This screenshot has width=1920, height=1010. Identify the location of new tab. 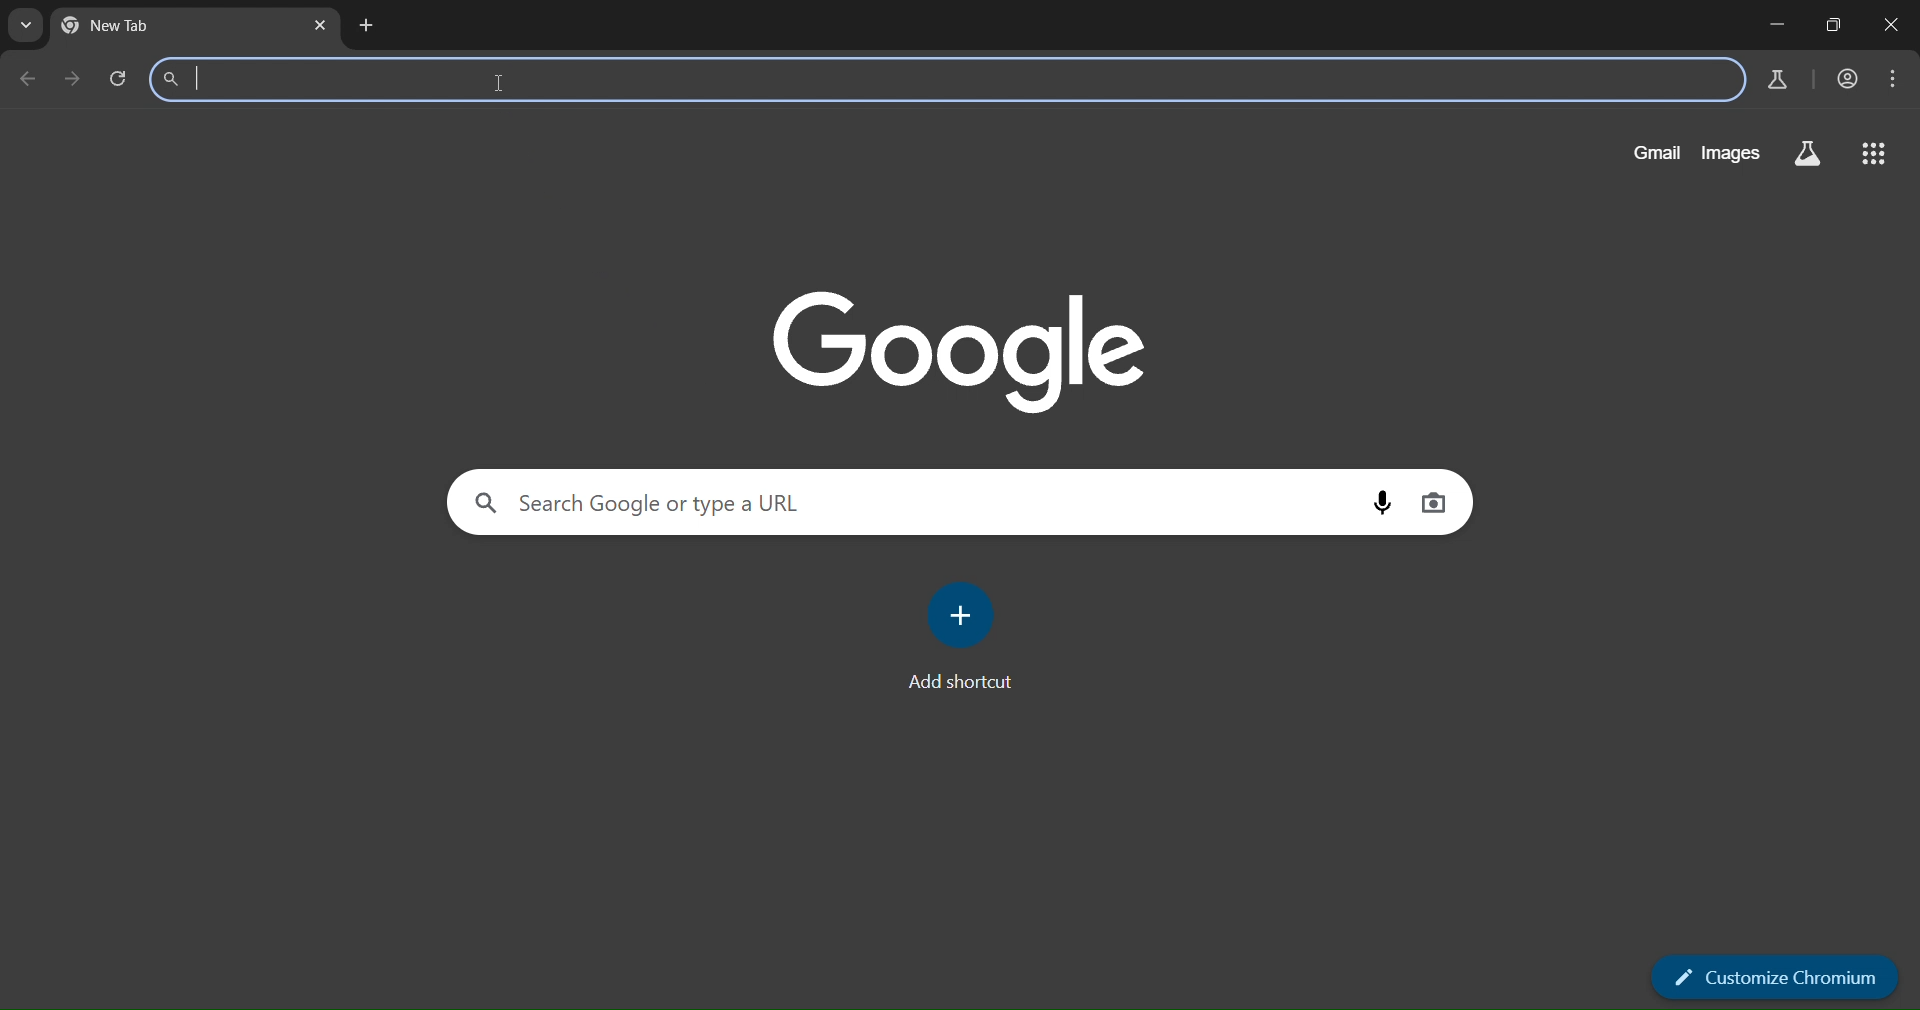
(368, 27).